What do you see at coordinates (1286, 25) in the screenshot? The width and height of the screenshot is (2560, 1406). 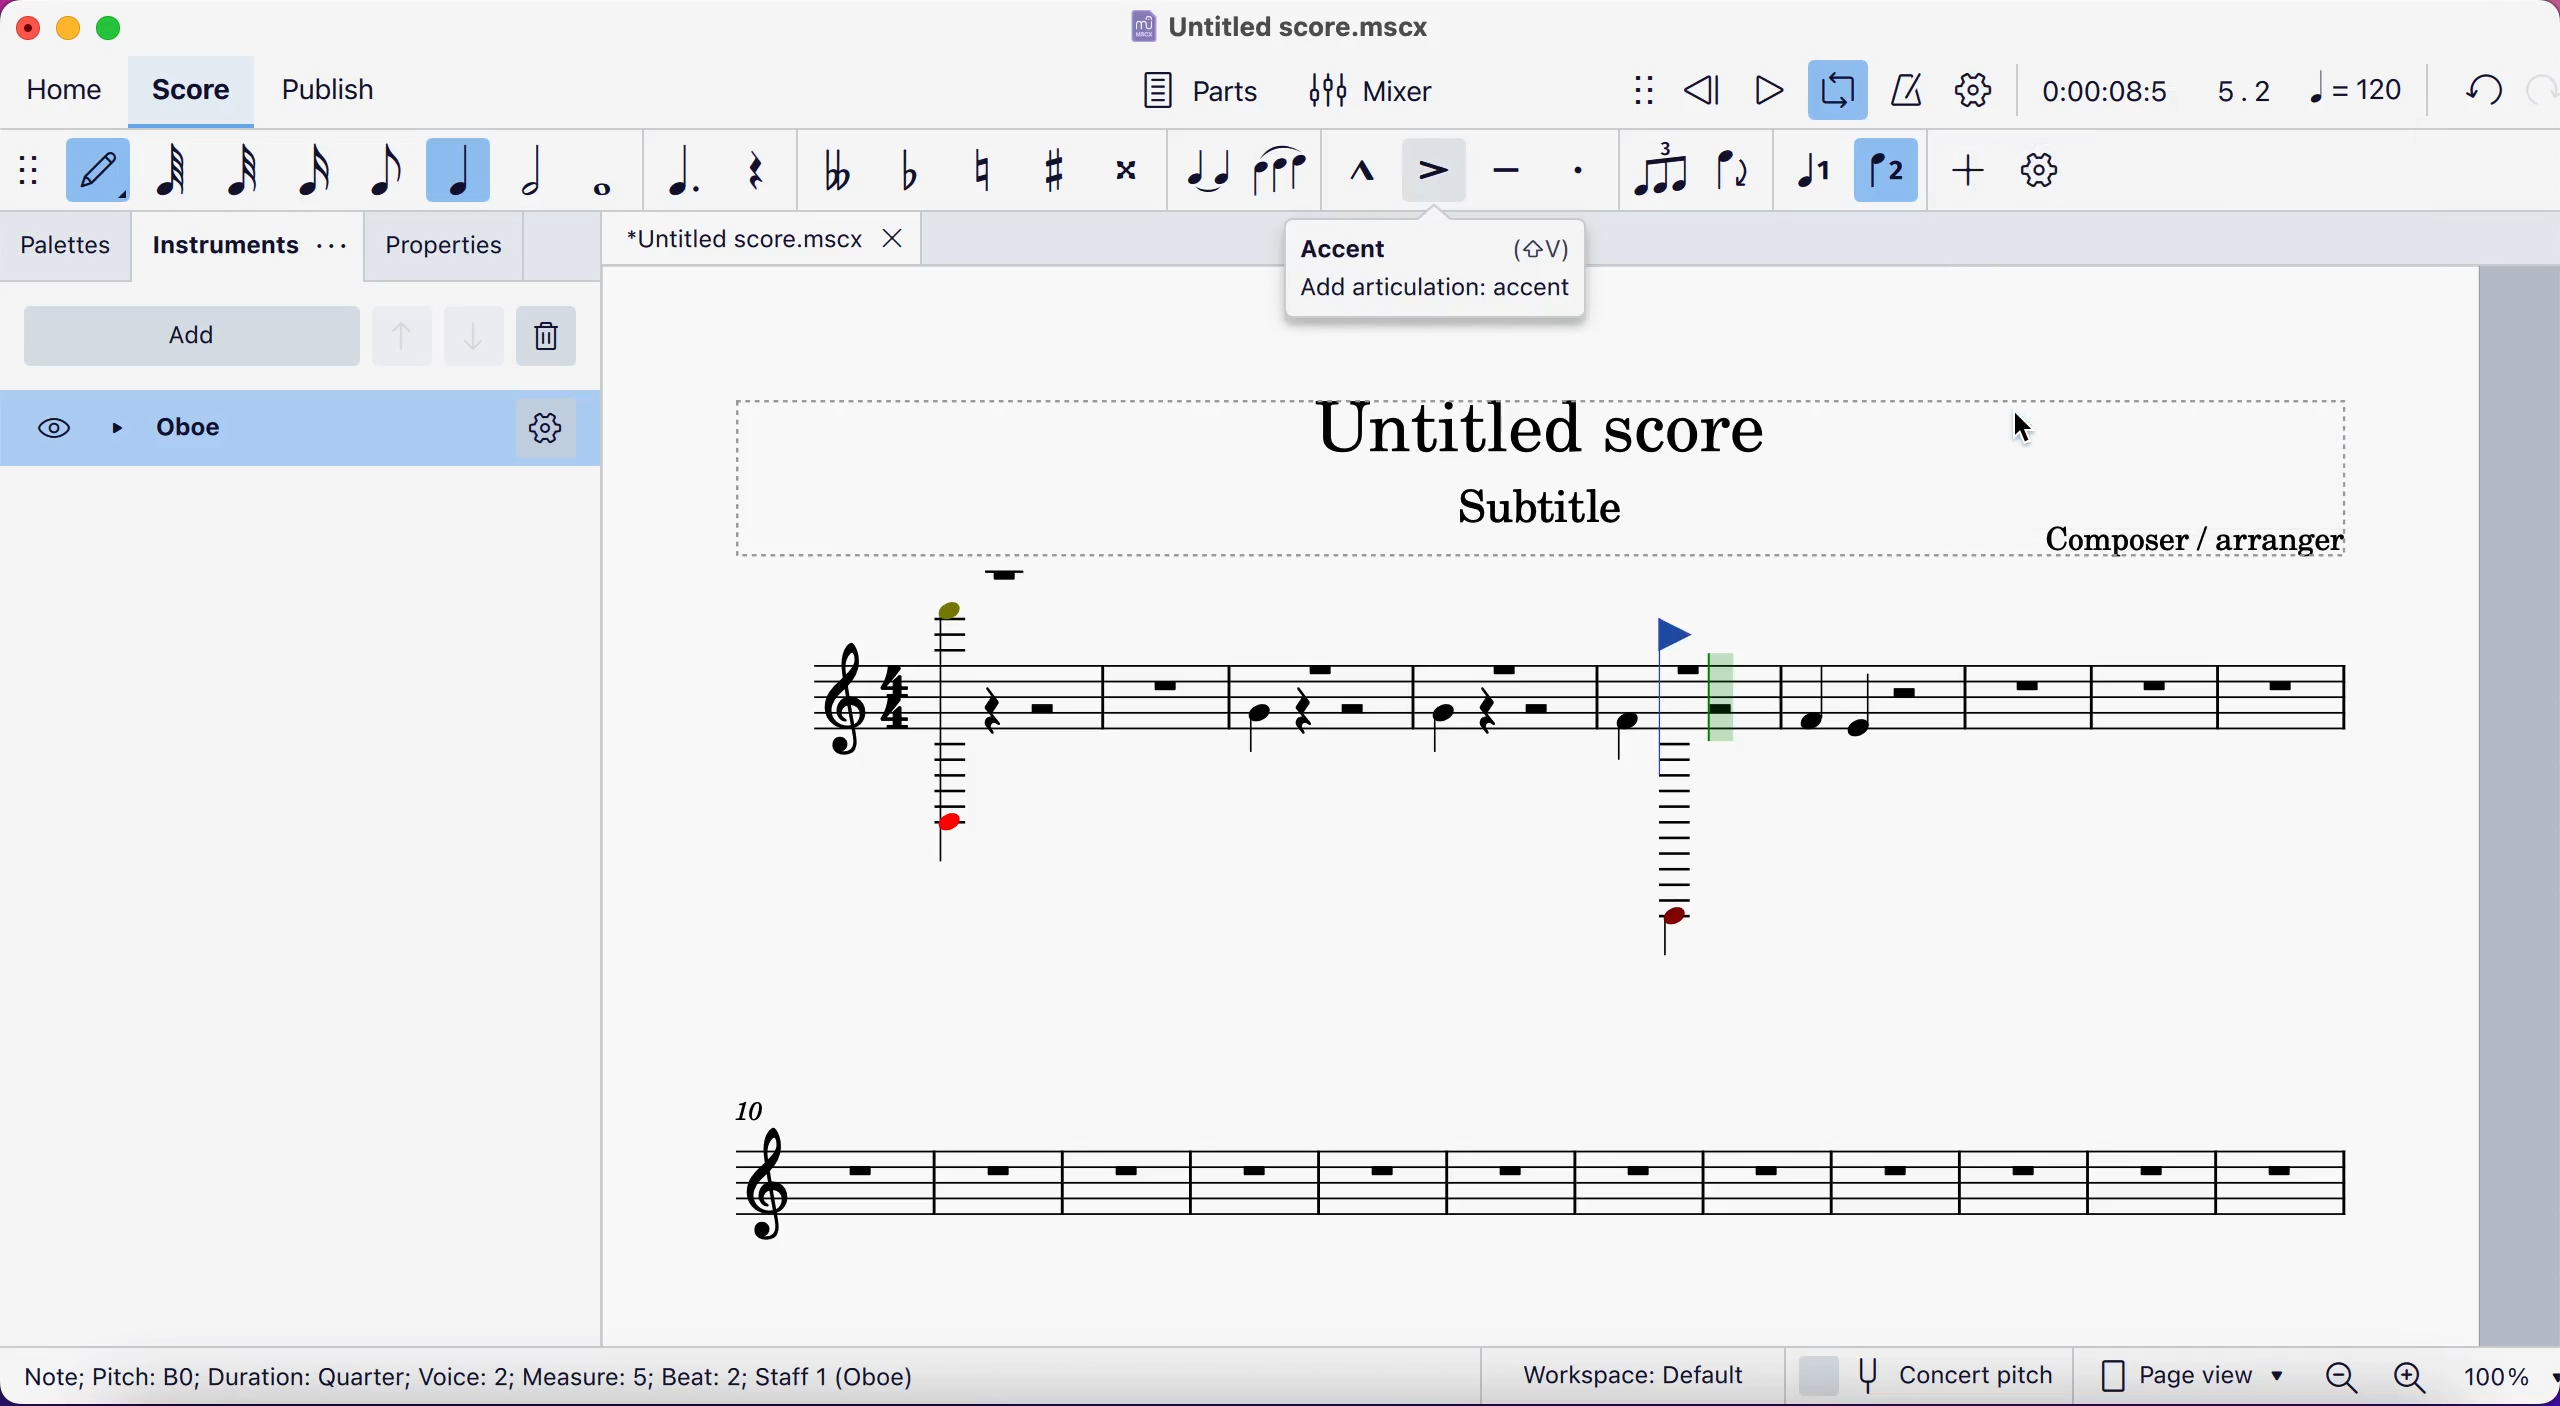 I see `Untitled score.mscx` at bounding box center [1286, 25].